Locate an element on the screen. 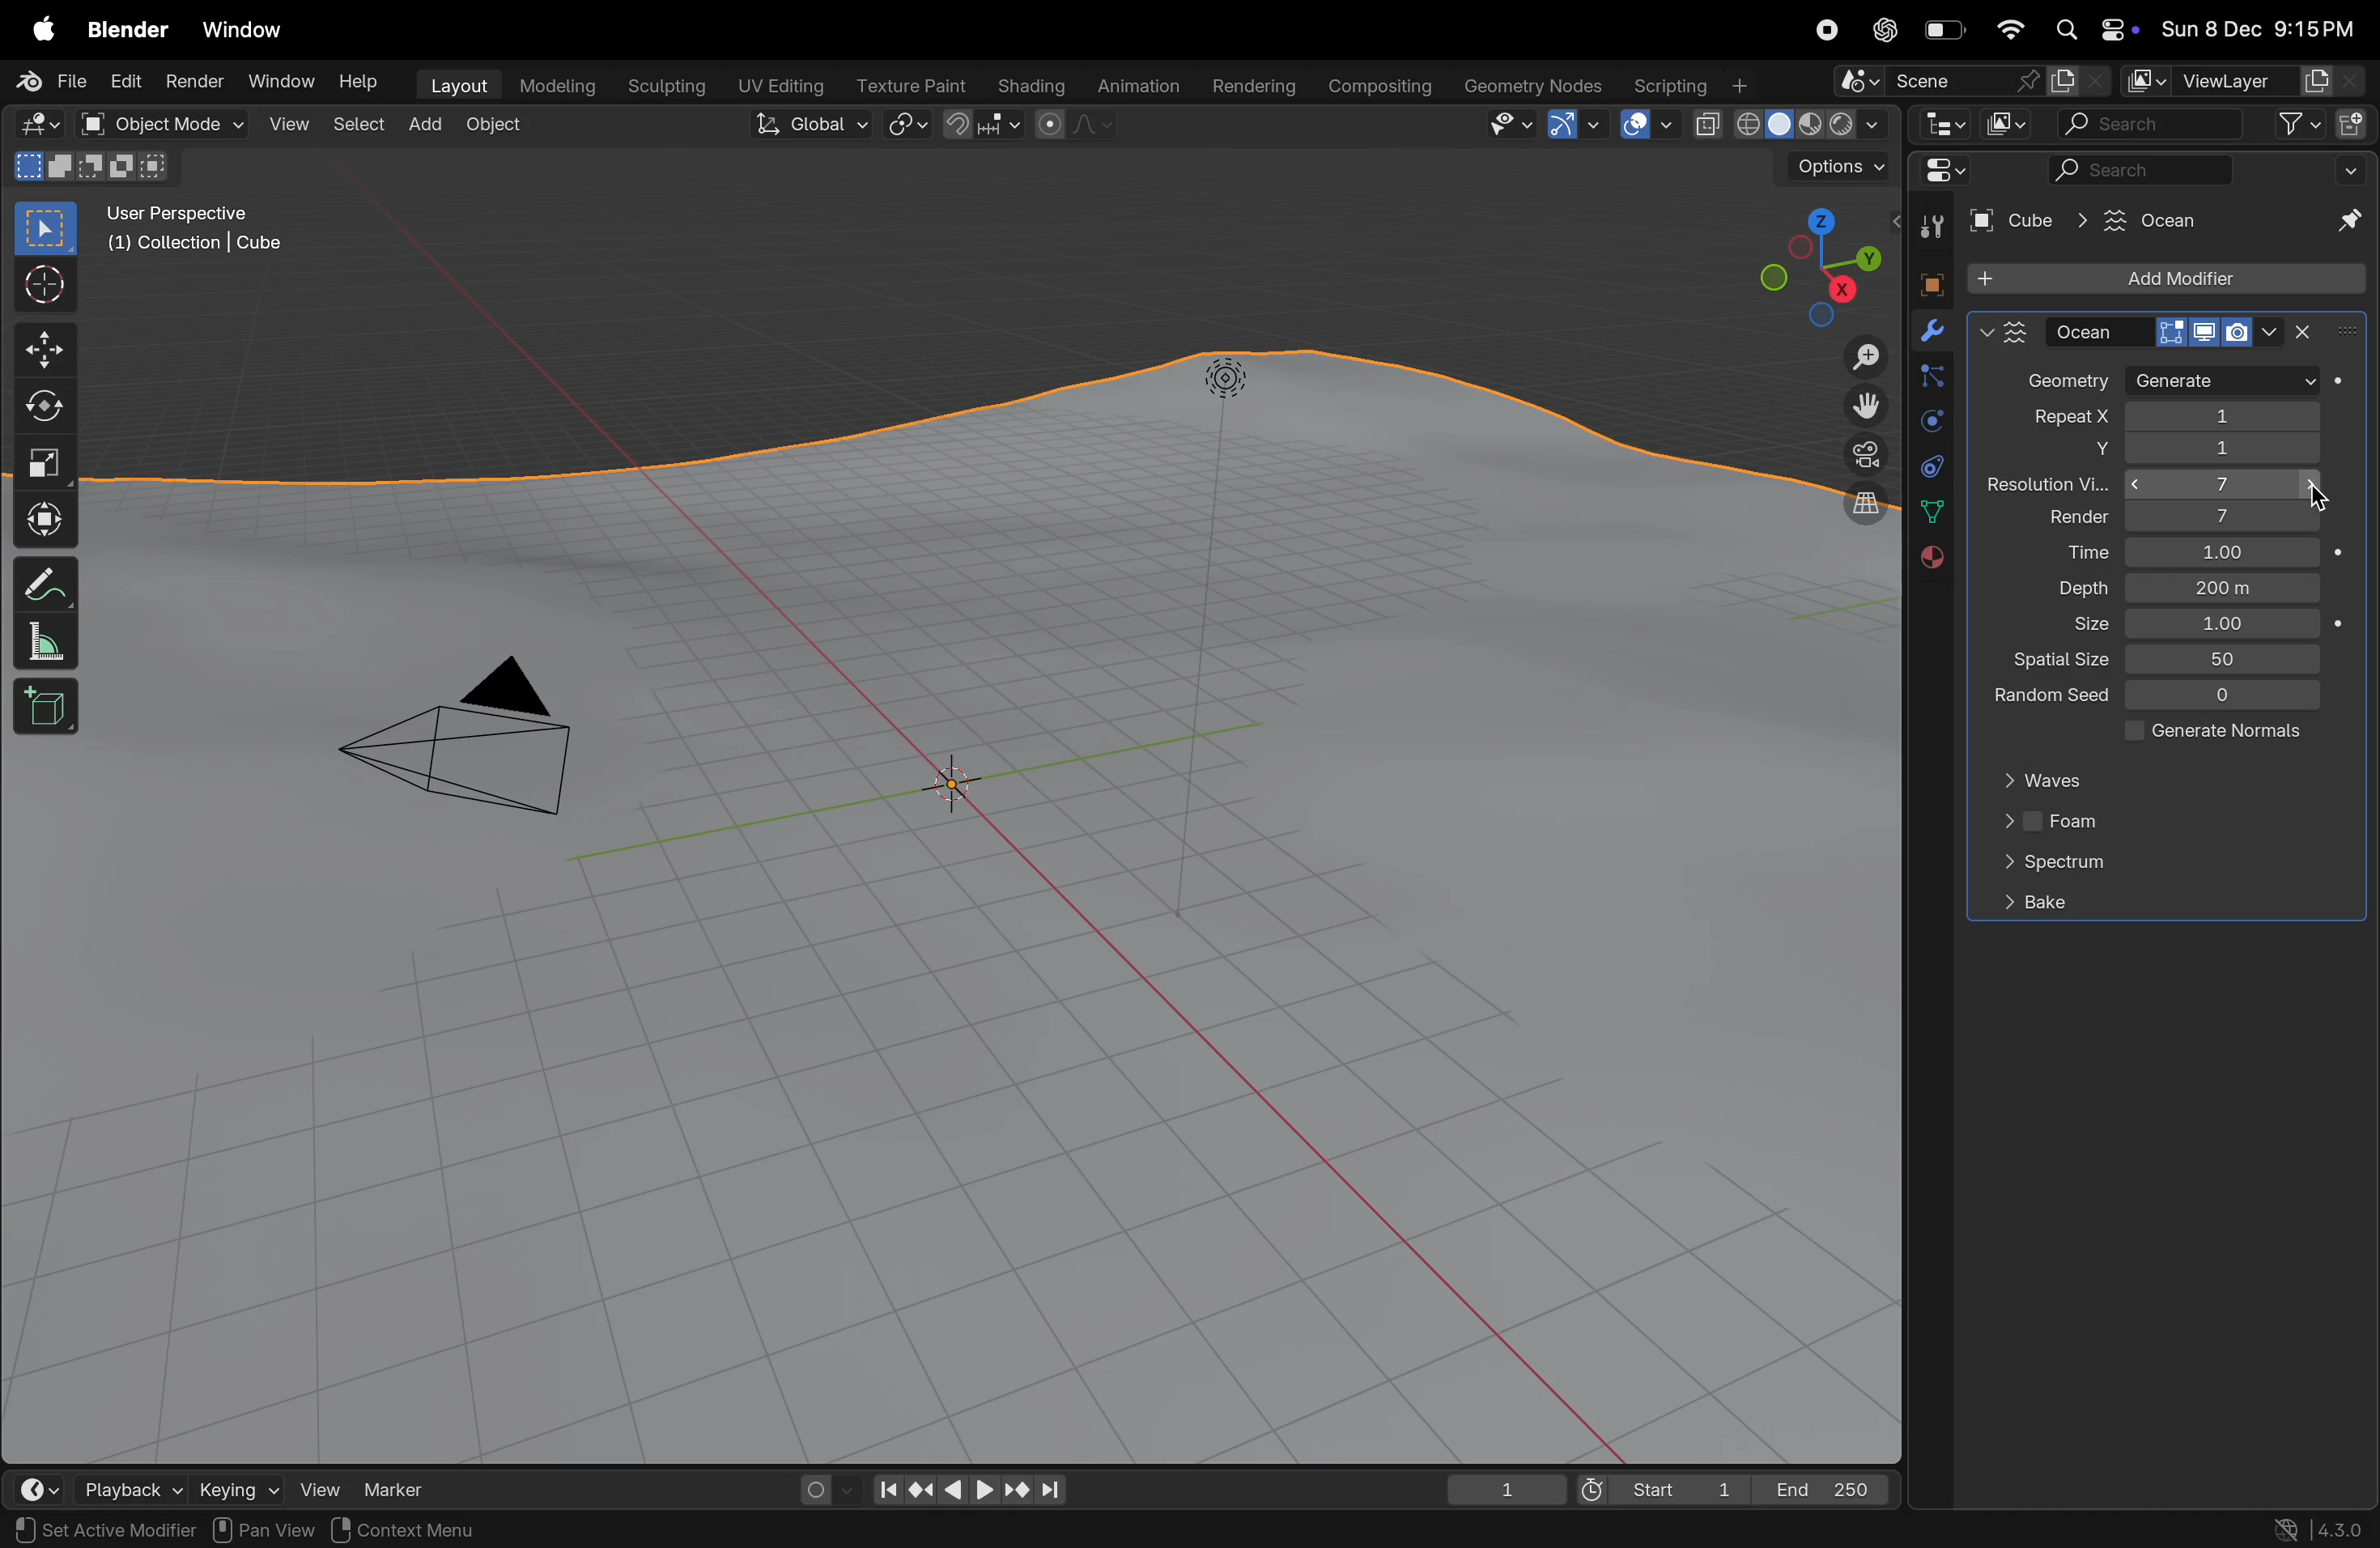 Image resolution: width=2380 pixels, height=1548 pixels. tool is located at coordinates (1927, 228).